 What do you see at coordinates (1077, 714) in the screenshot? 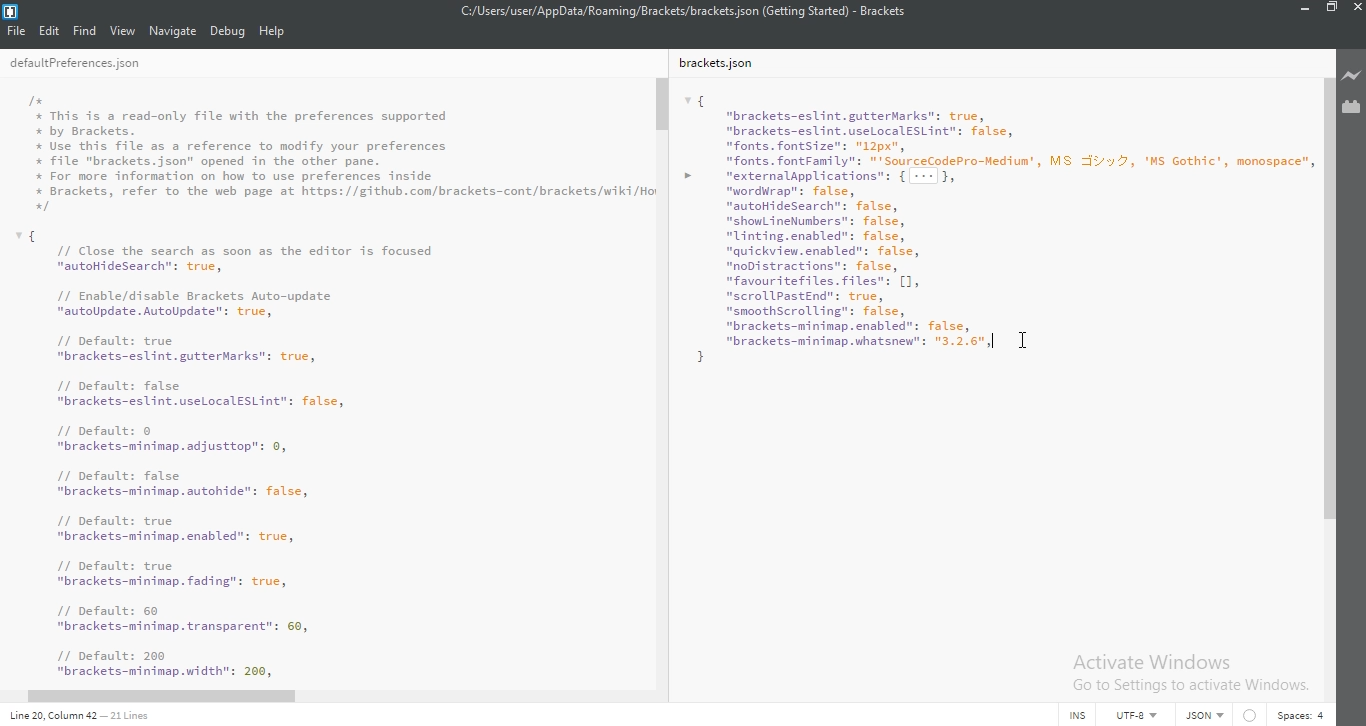
I see `INS` at bounding box center [1077, 714].